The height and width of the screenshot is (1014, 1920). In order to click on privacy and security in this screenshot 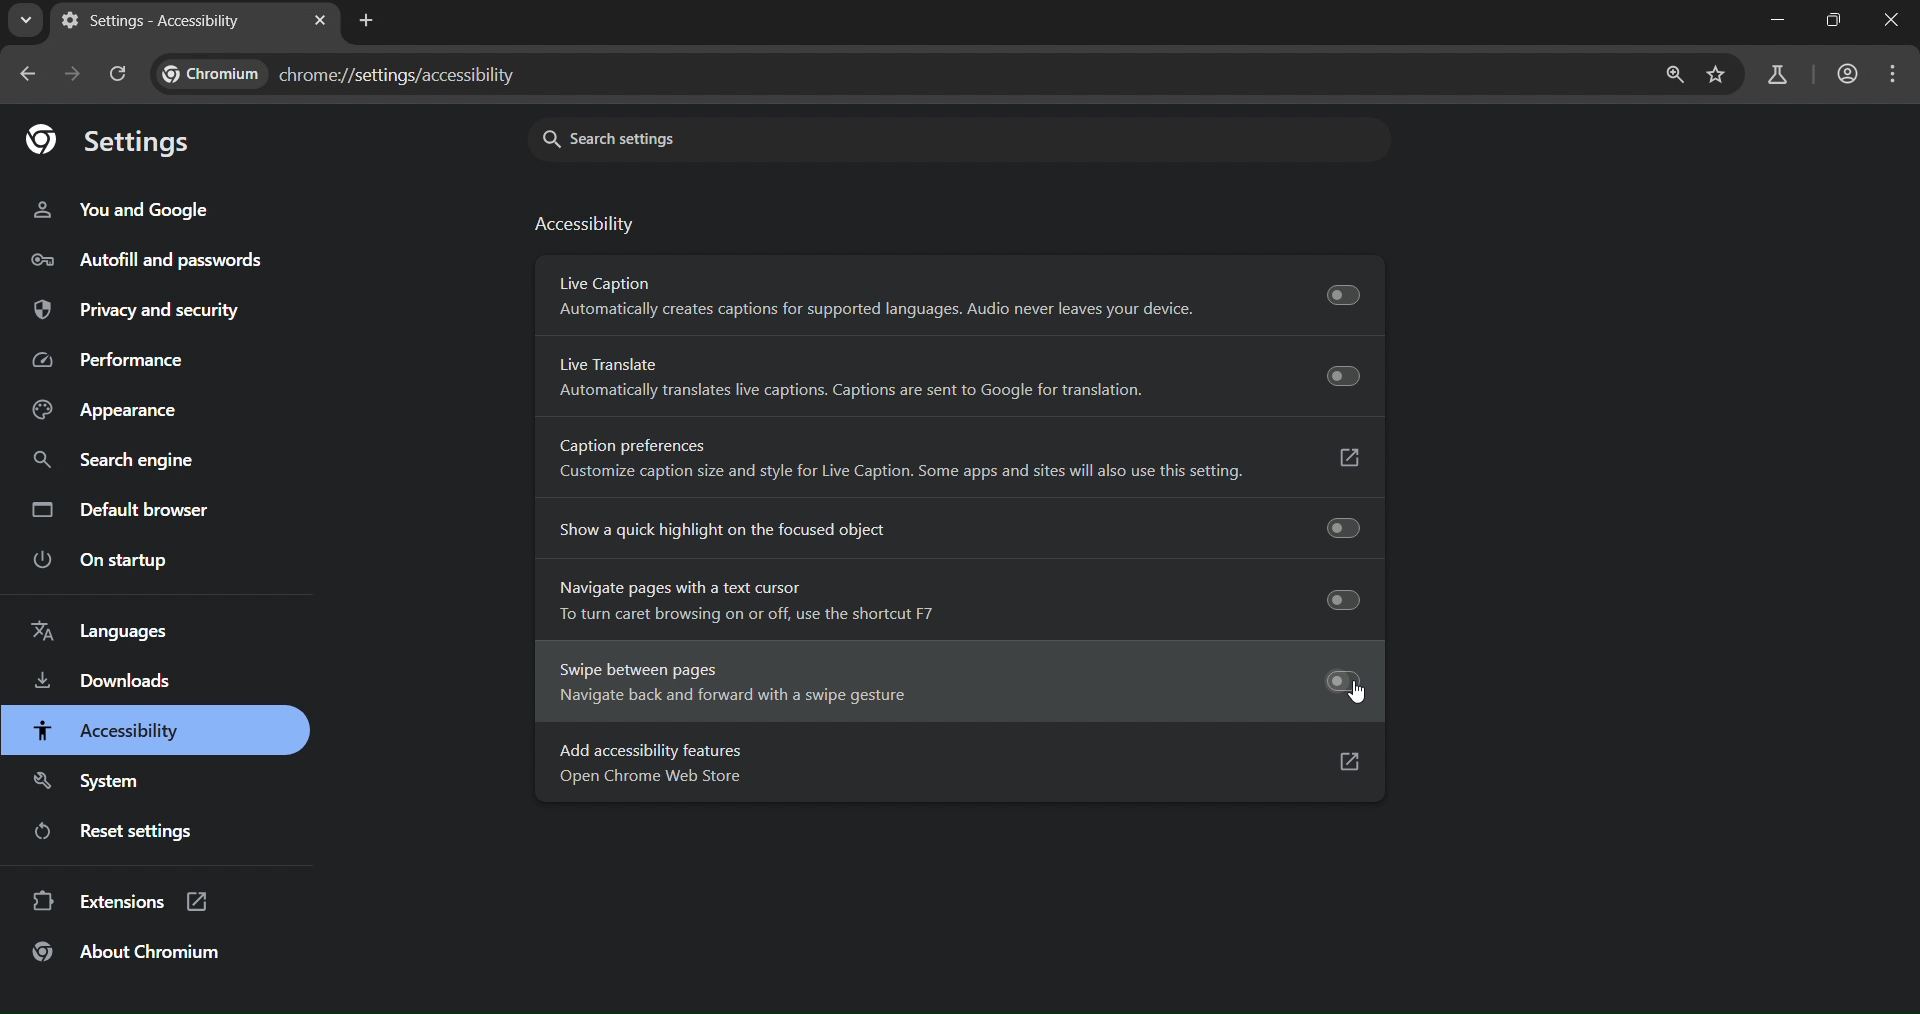, I will do `click(140, 311)`.